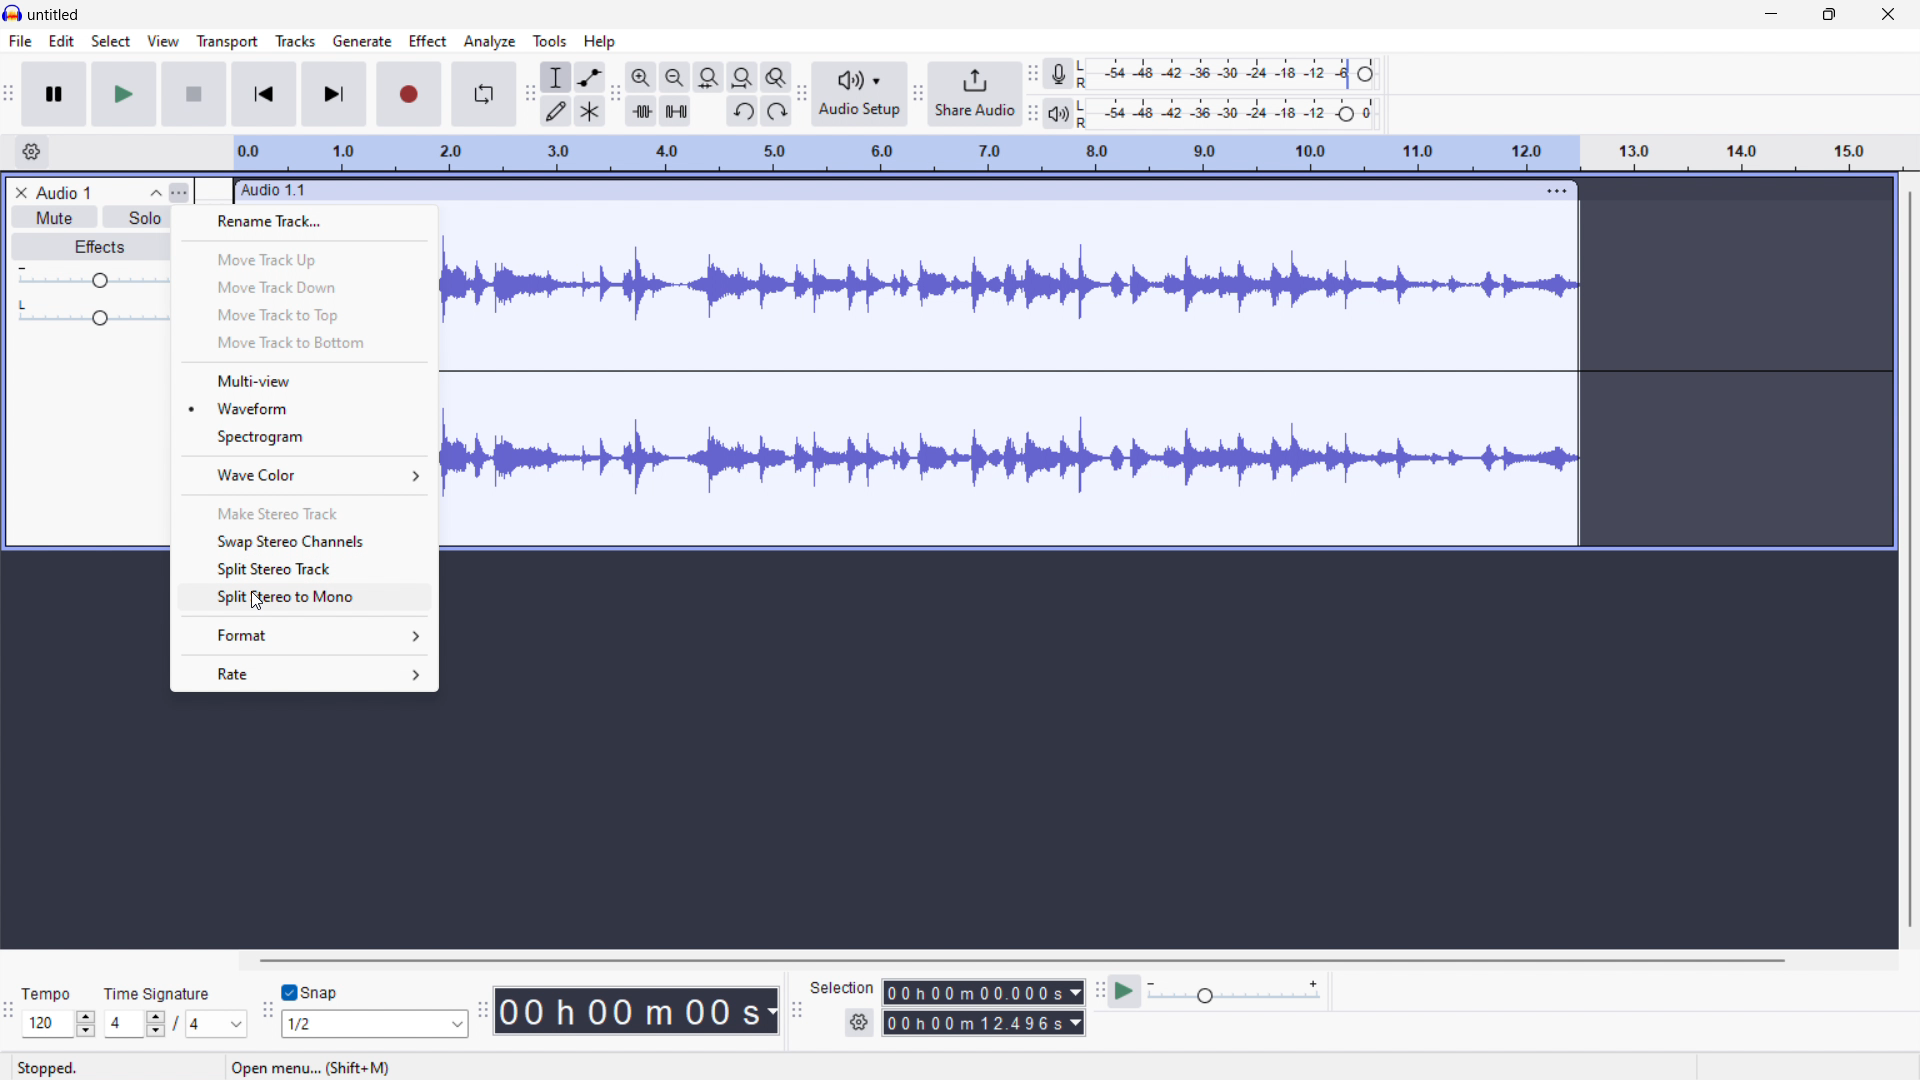  Describe the element at coordinates (985, 992) in the screenshot. I see `start time` at that location.